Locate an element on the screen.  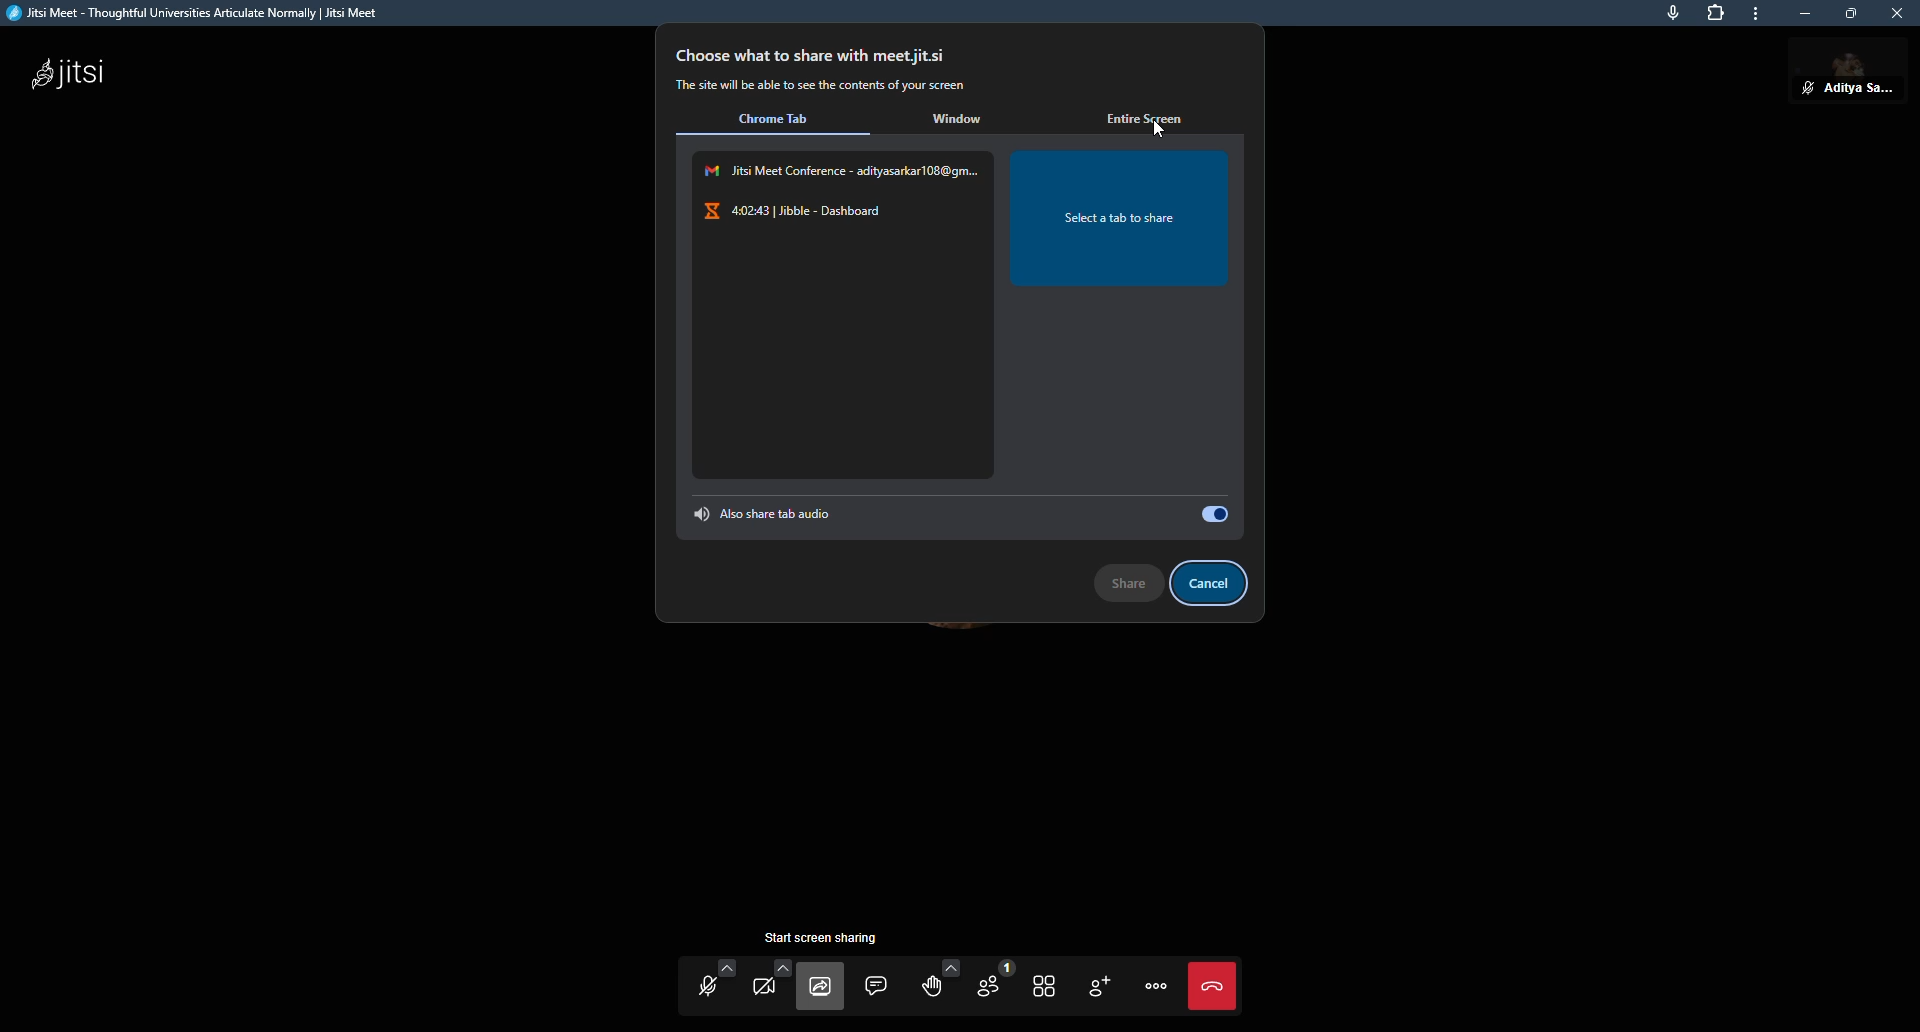
The site will be able to see the contents of your screen is located at coordinates (827, 86).